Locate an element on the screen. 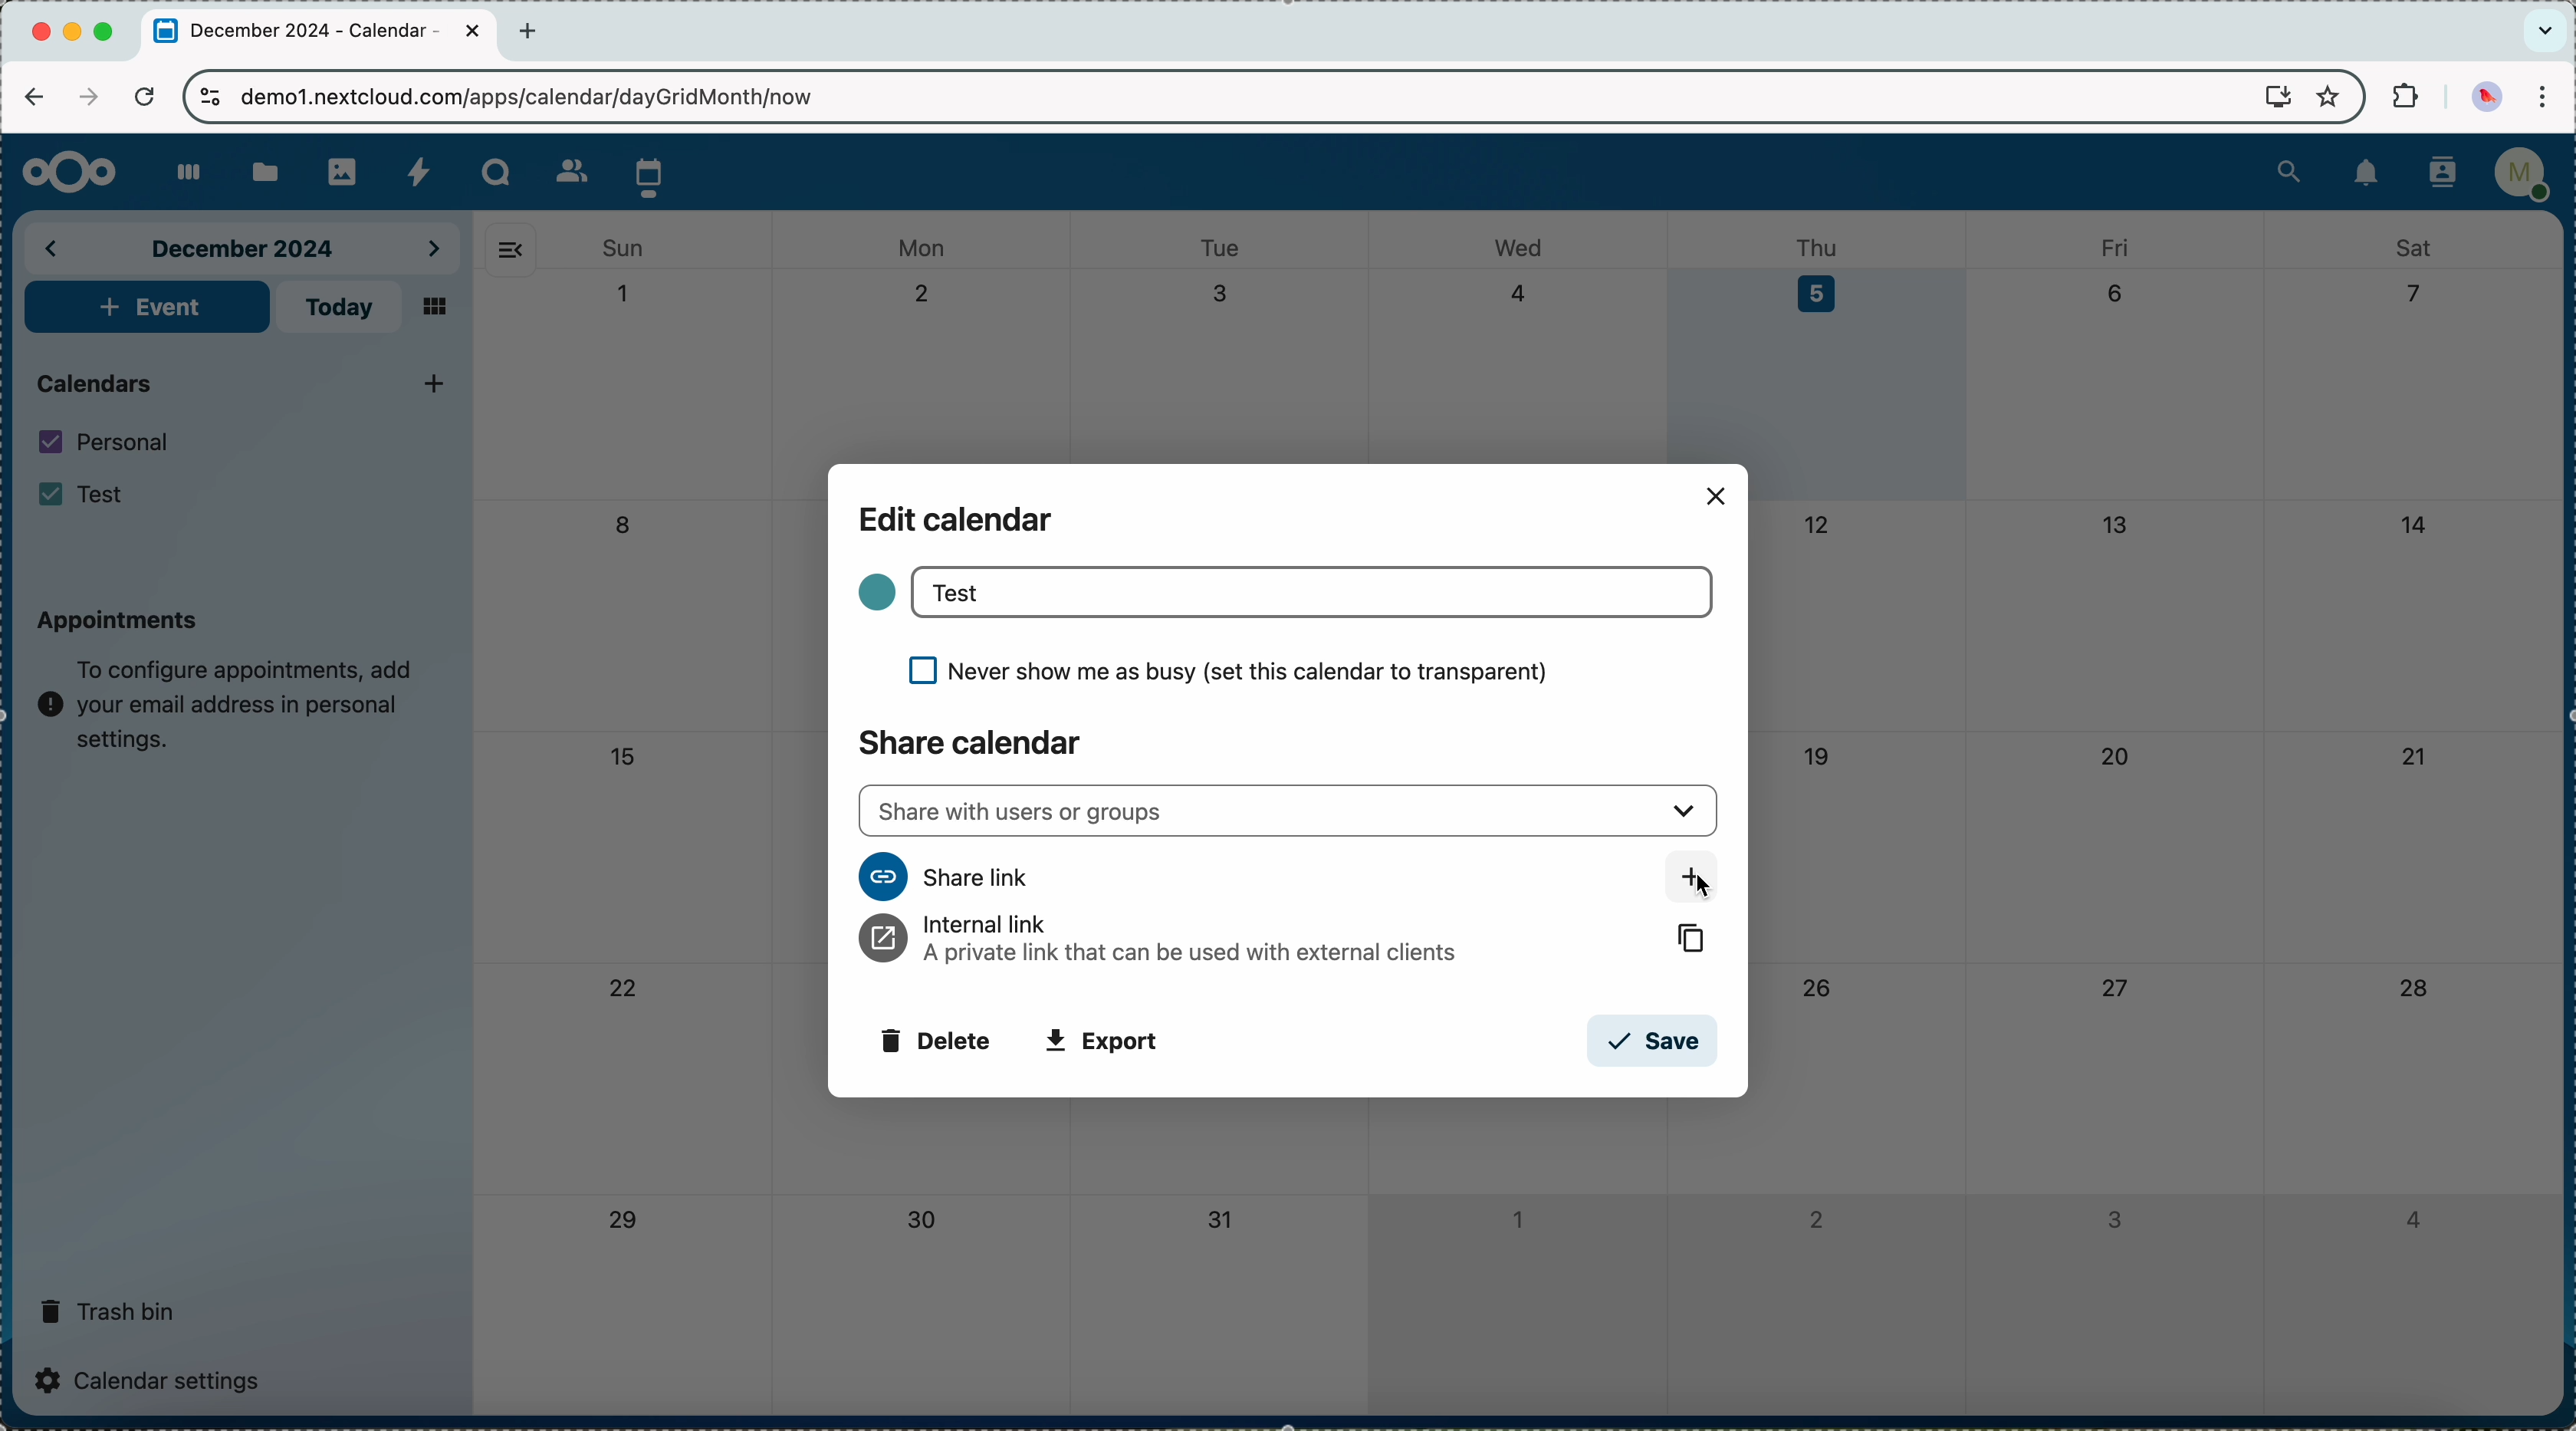  sun is located at coordinates (621, 248).